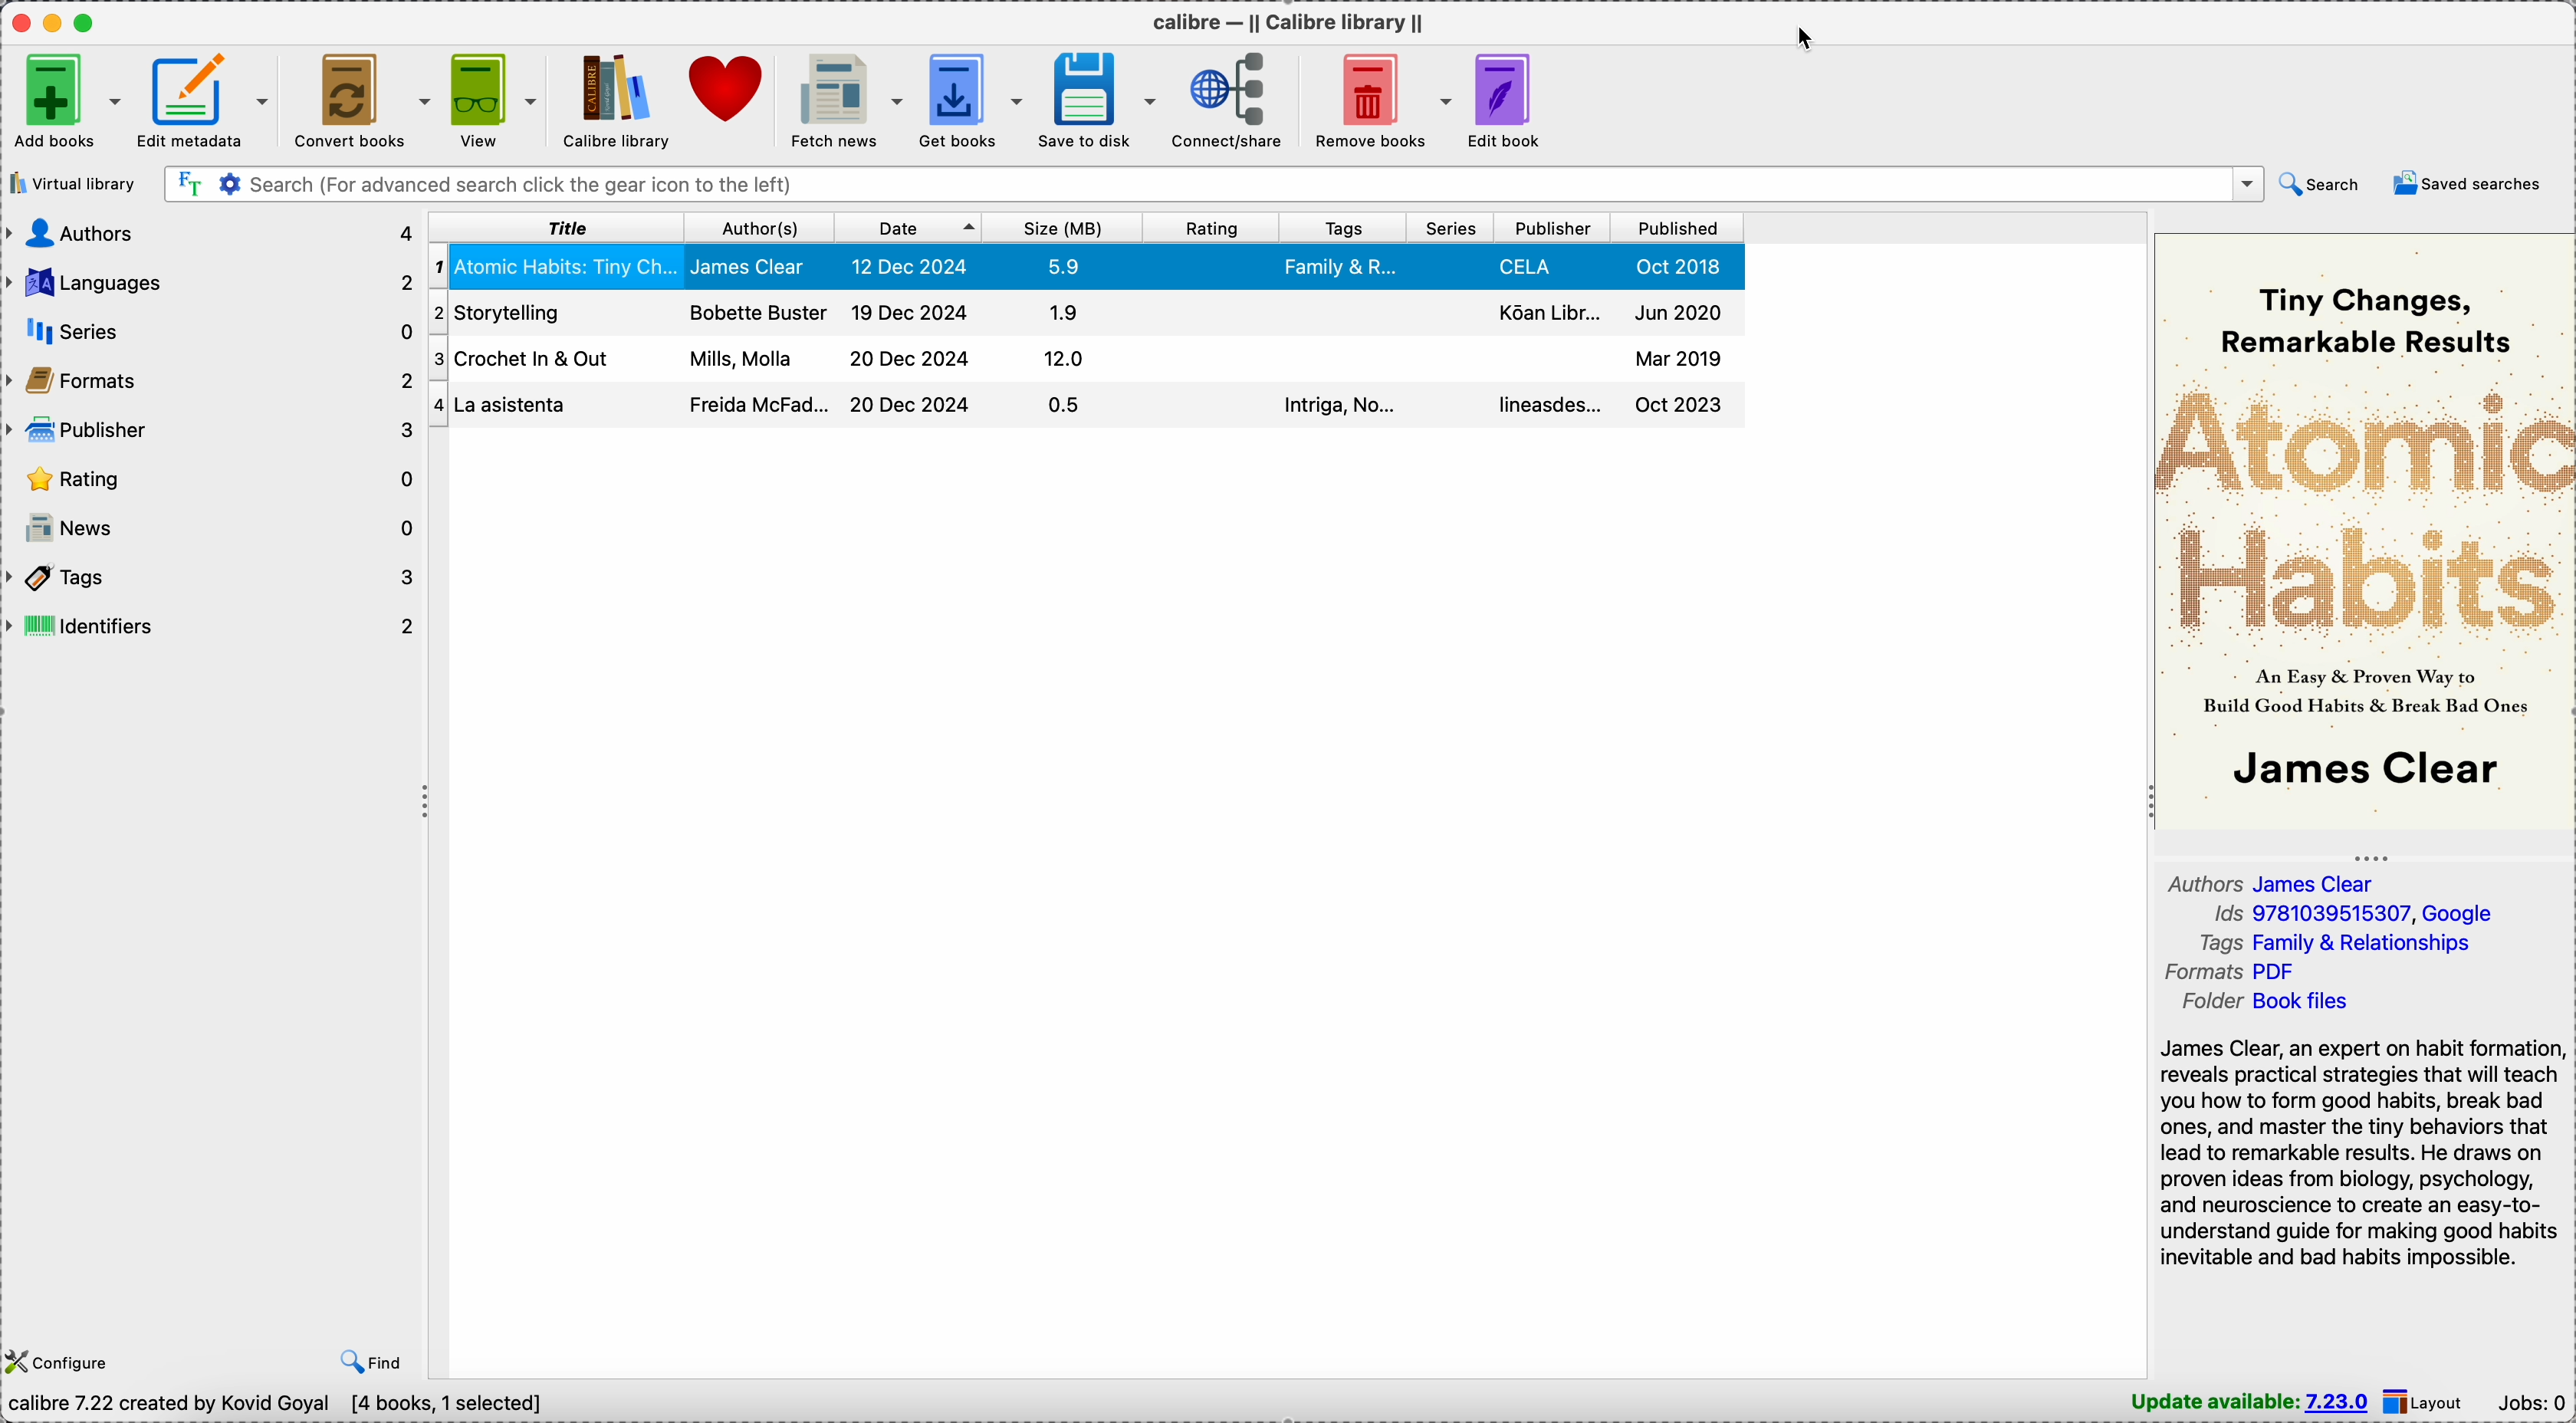 The height and width of the screenshot is (1423, 2576). I want to click on configure, so click(61, 1359).